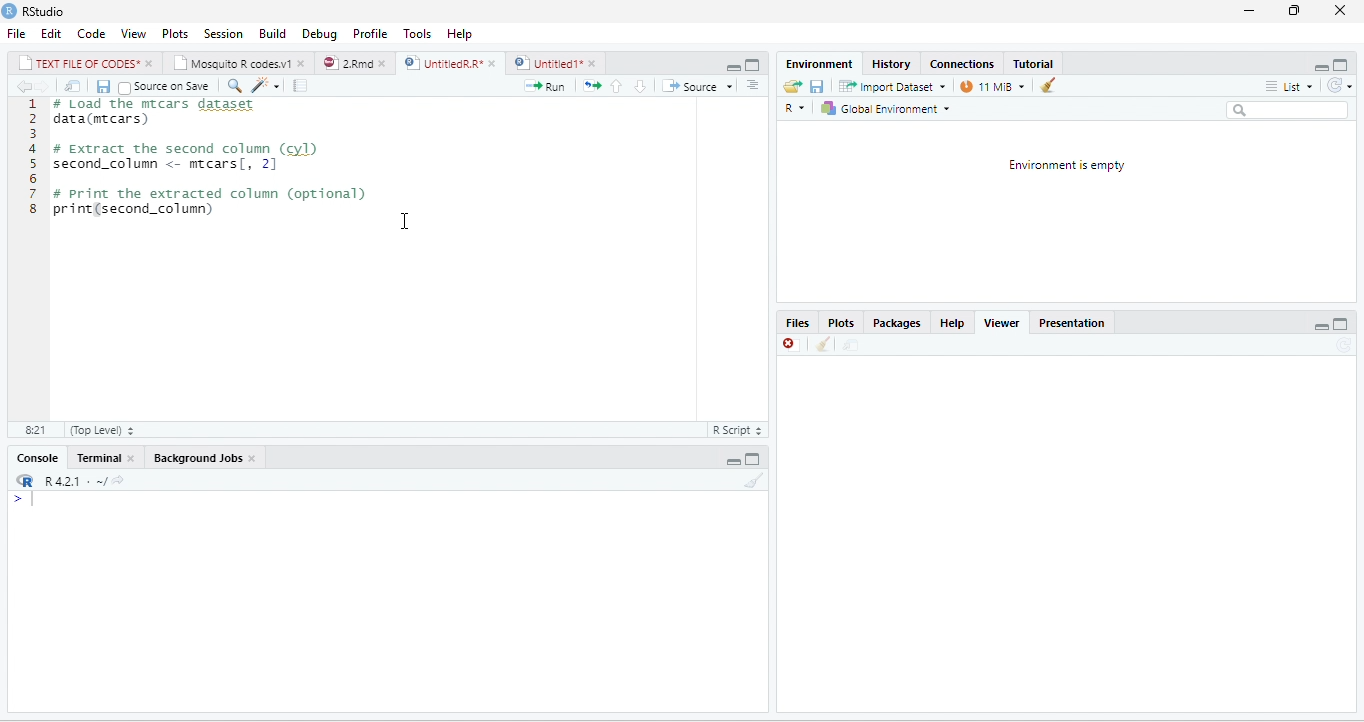  Describe the element at coordinates (1070, 210) in the screenshot. I see `environment is empty` at that location.